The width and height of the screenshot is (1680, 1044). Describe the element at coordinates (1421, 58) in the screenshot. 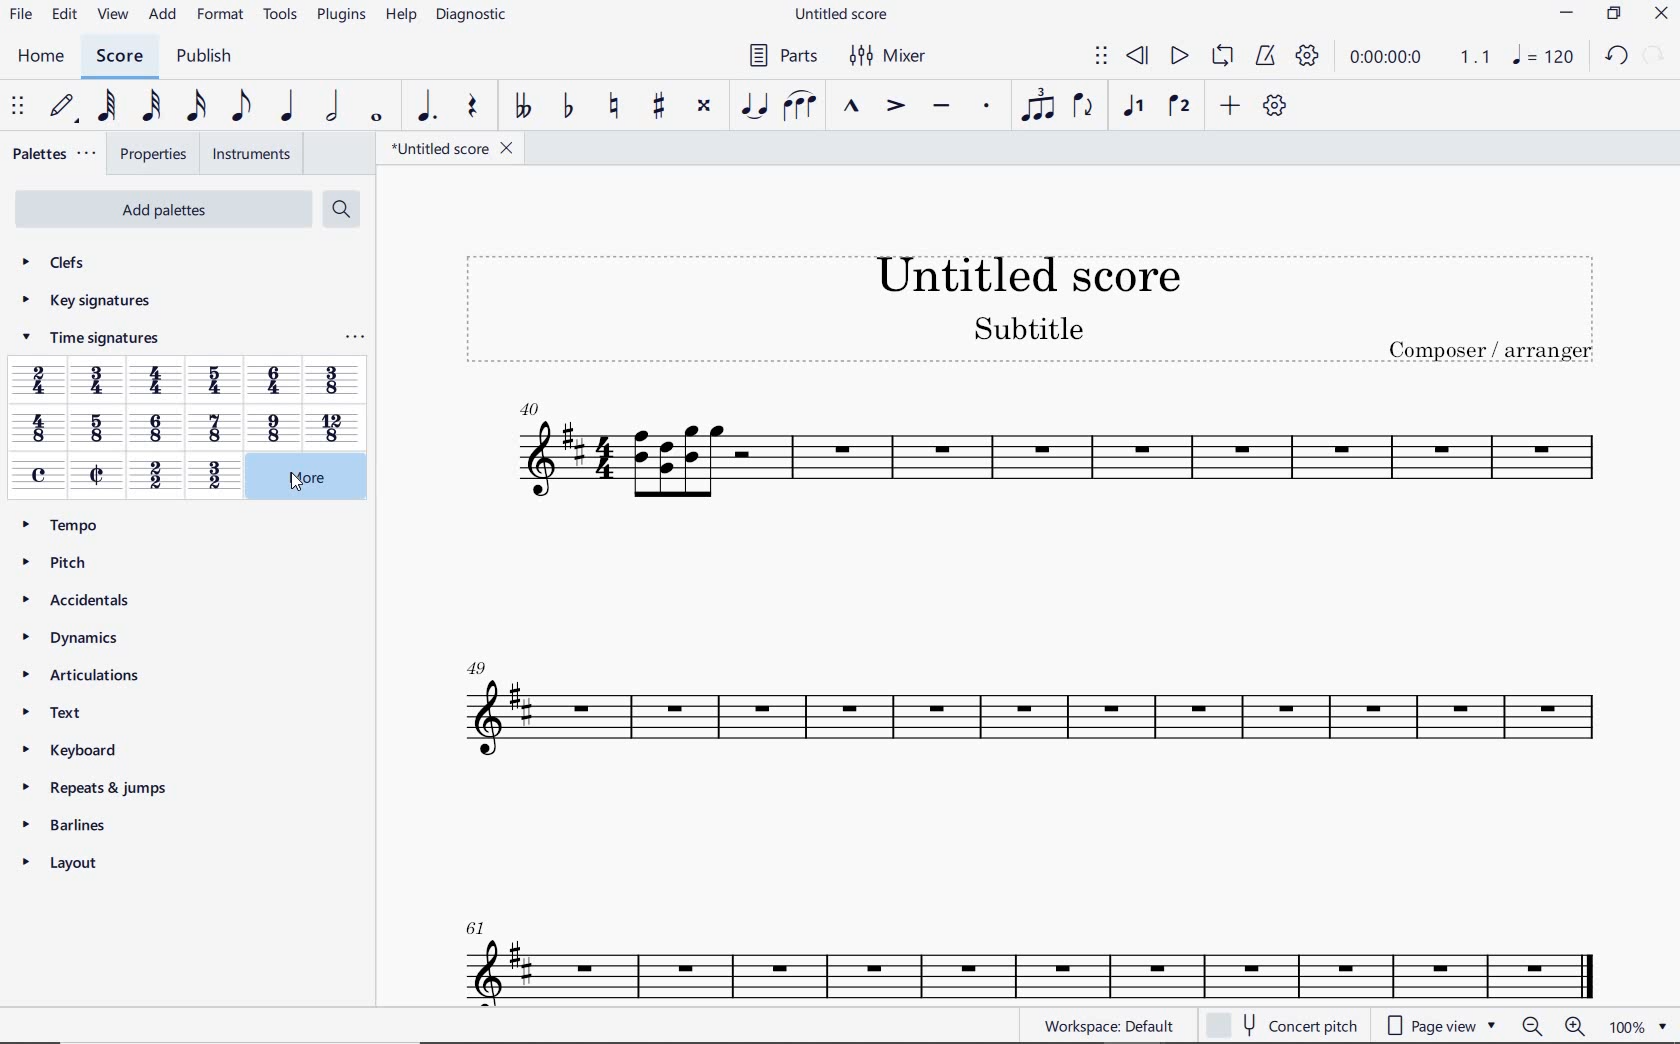

I see `PLAY SPEED` at that location.